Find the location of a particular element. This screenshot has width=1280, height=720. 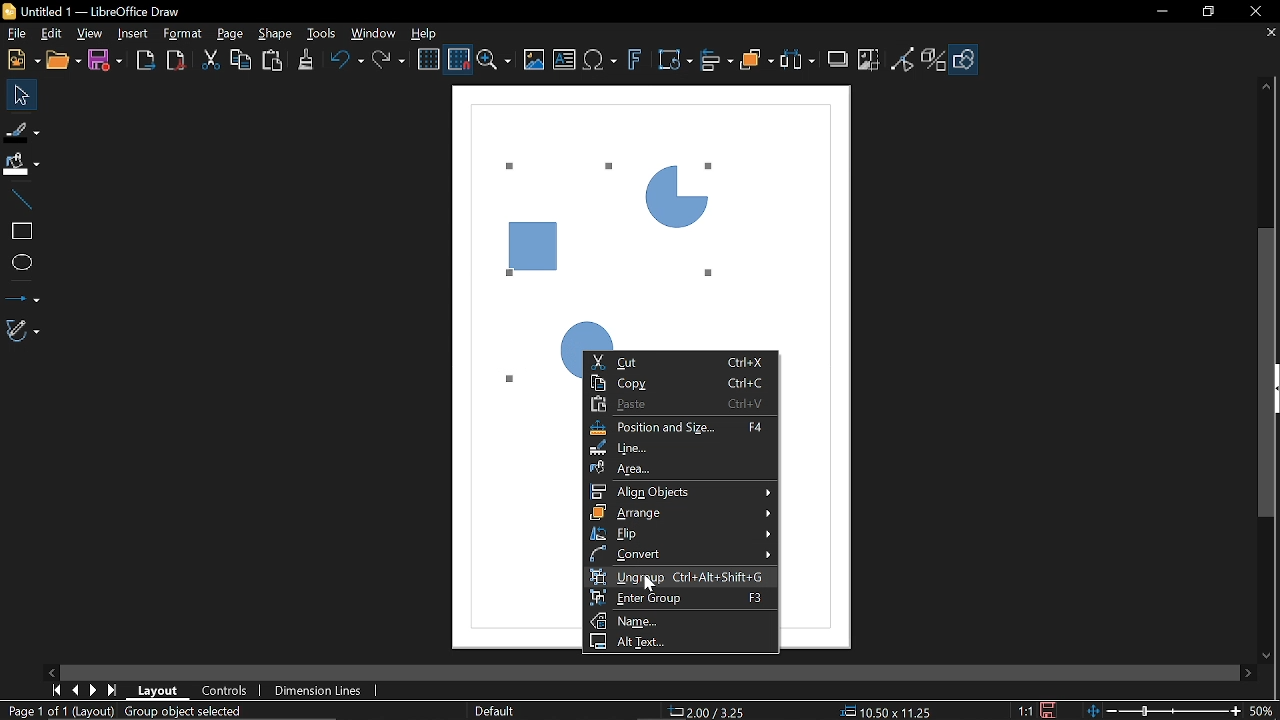

page is located at coordinates (232, 35).